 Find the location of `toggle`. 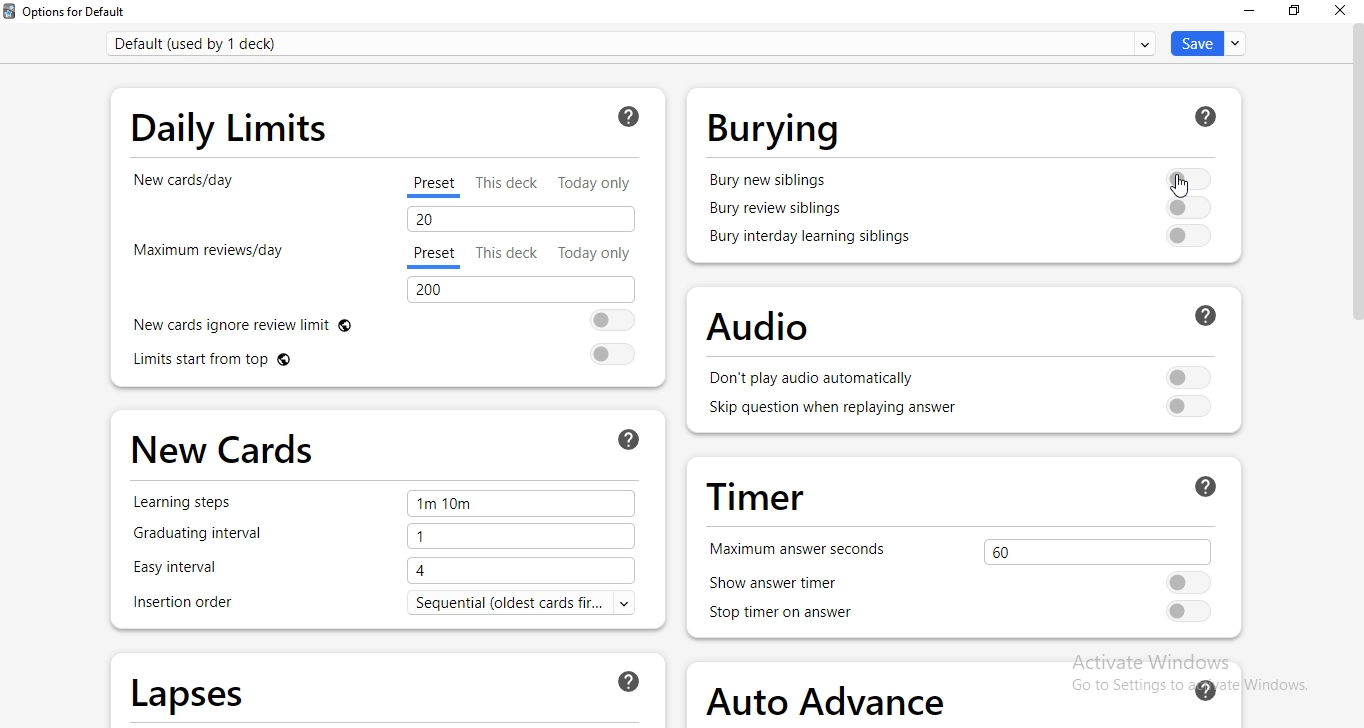

toggle is located at coordinates (1188, 408).